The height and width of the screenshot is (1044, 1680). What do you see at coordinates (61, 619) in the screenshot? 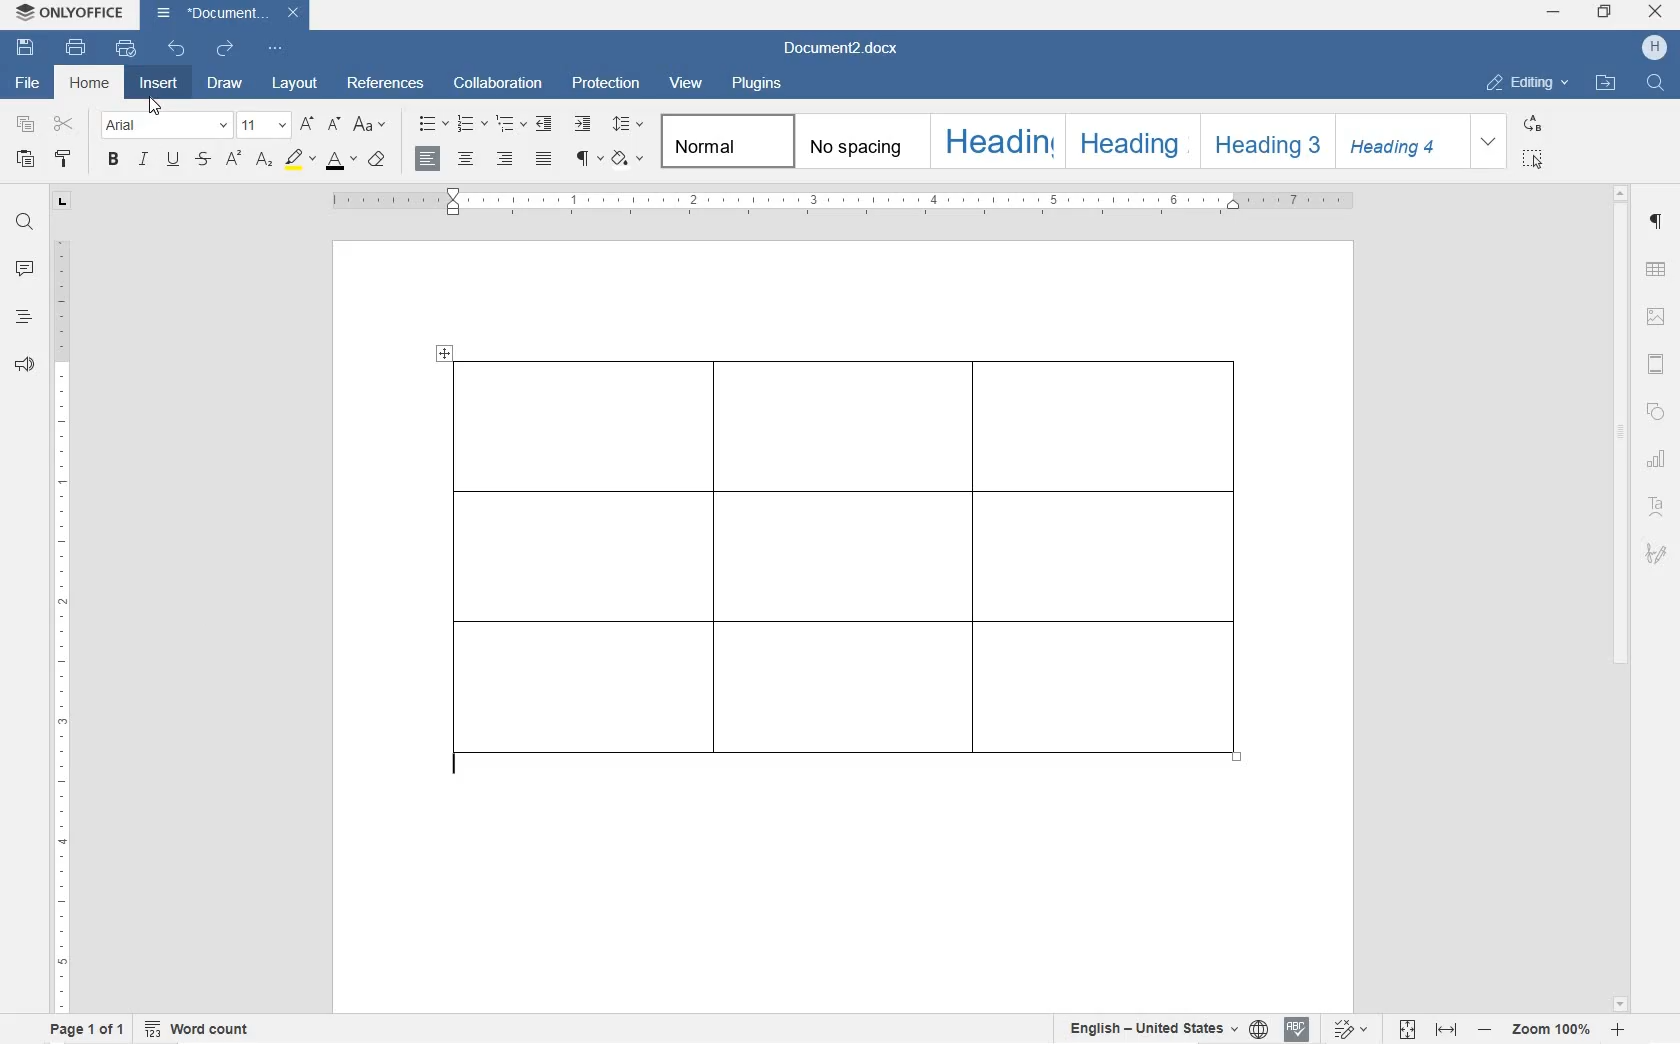
I see `ruler` at bounding box center [61, 619].